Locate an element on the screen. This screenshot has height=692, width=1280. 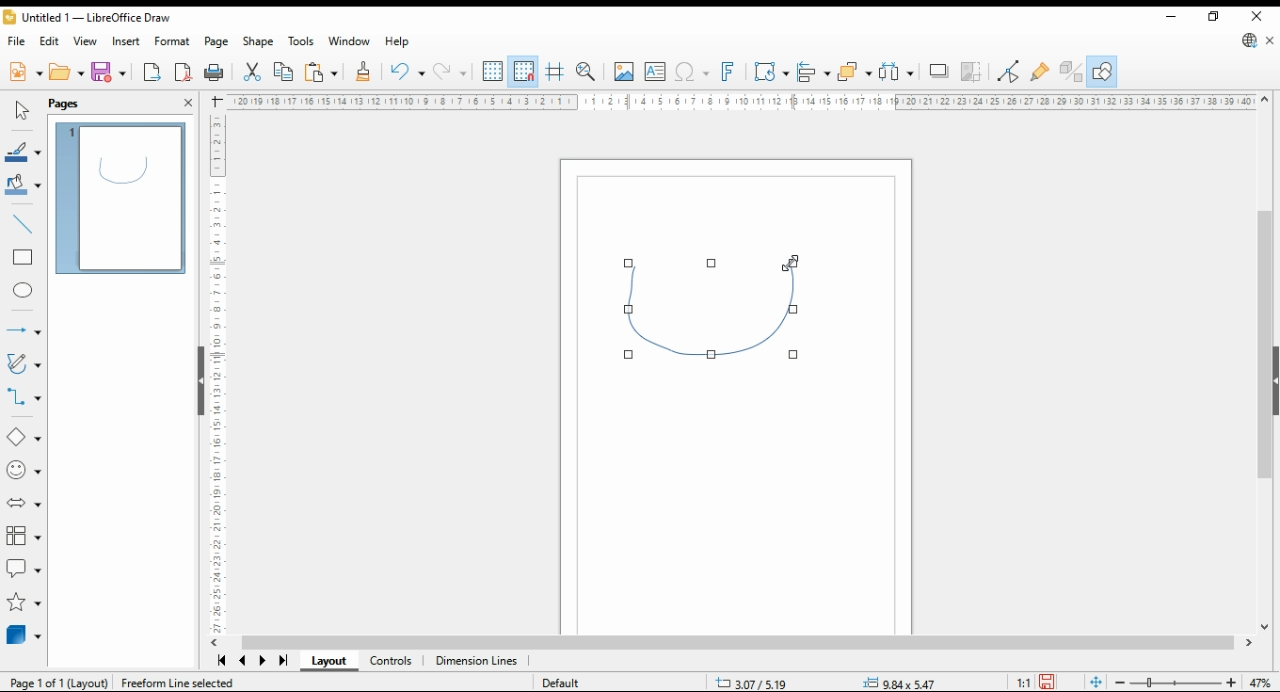
save is located at coordinates (110, 72).